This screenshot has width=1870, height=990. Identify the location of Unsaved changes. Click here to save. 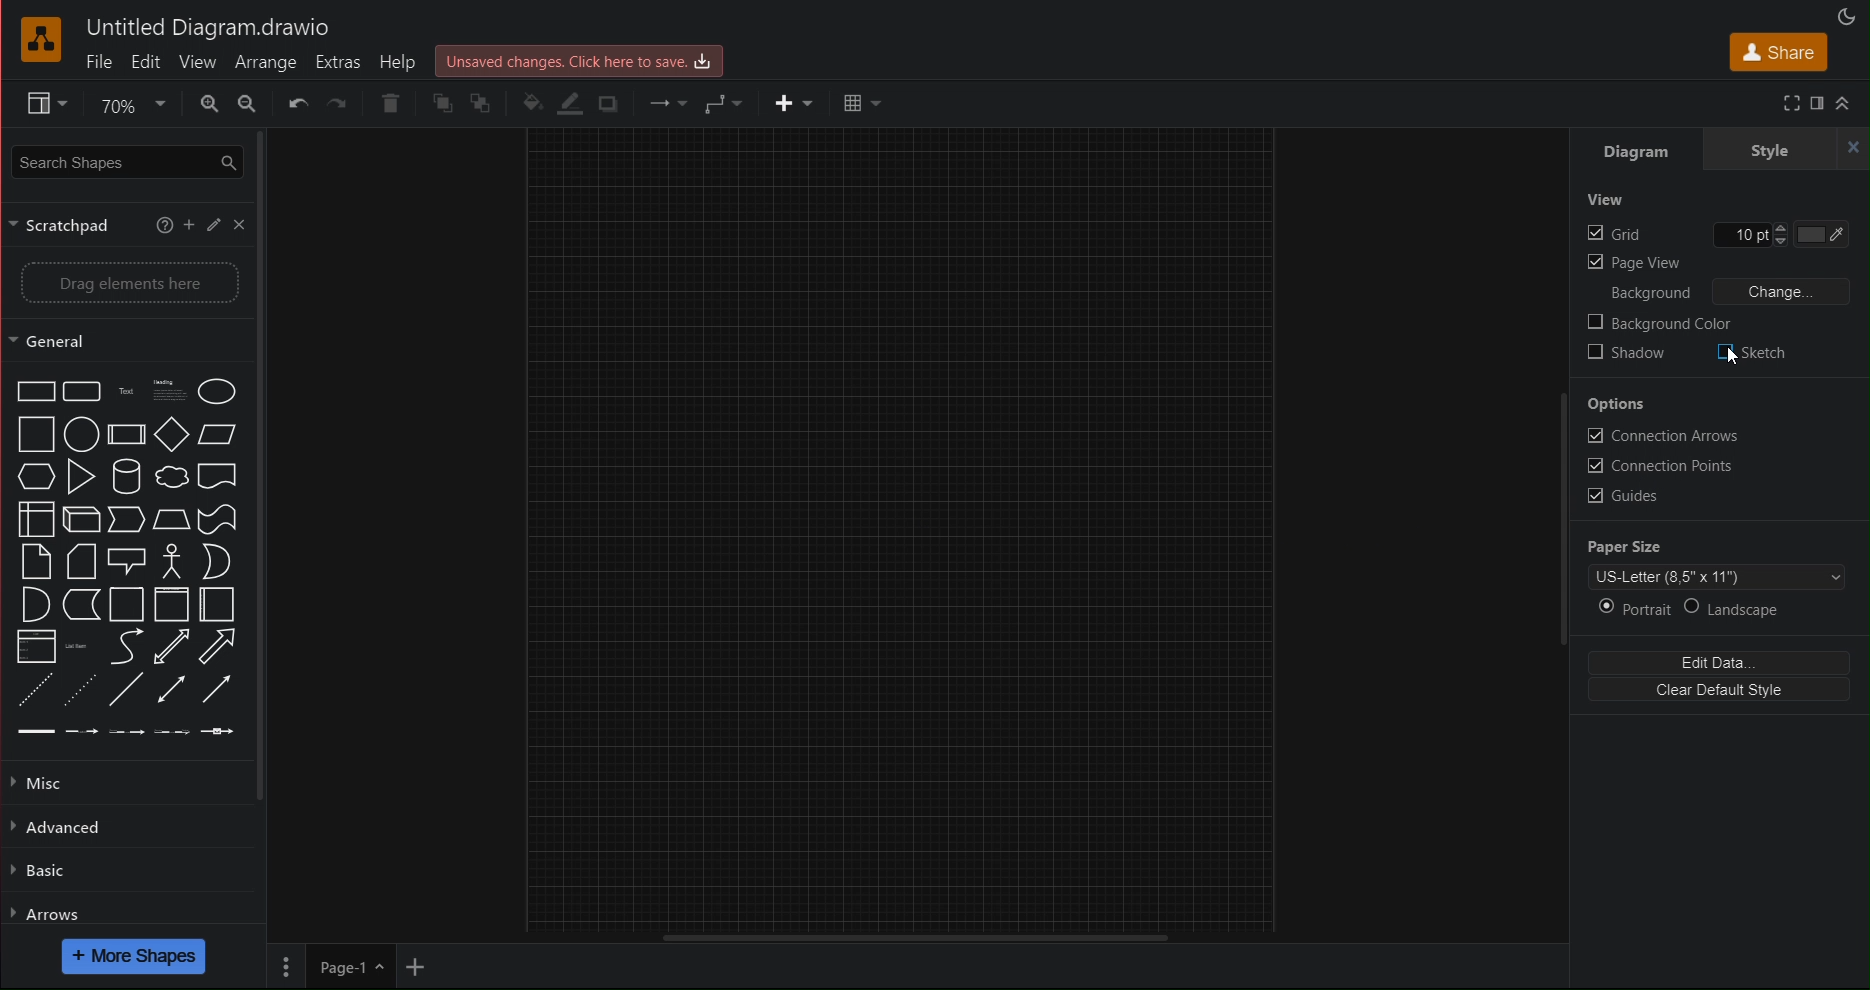
(583, 61).